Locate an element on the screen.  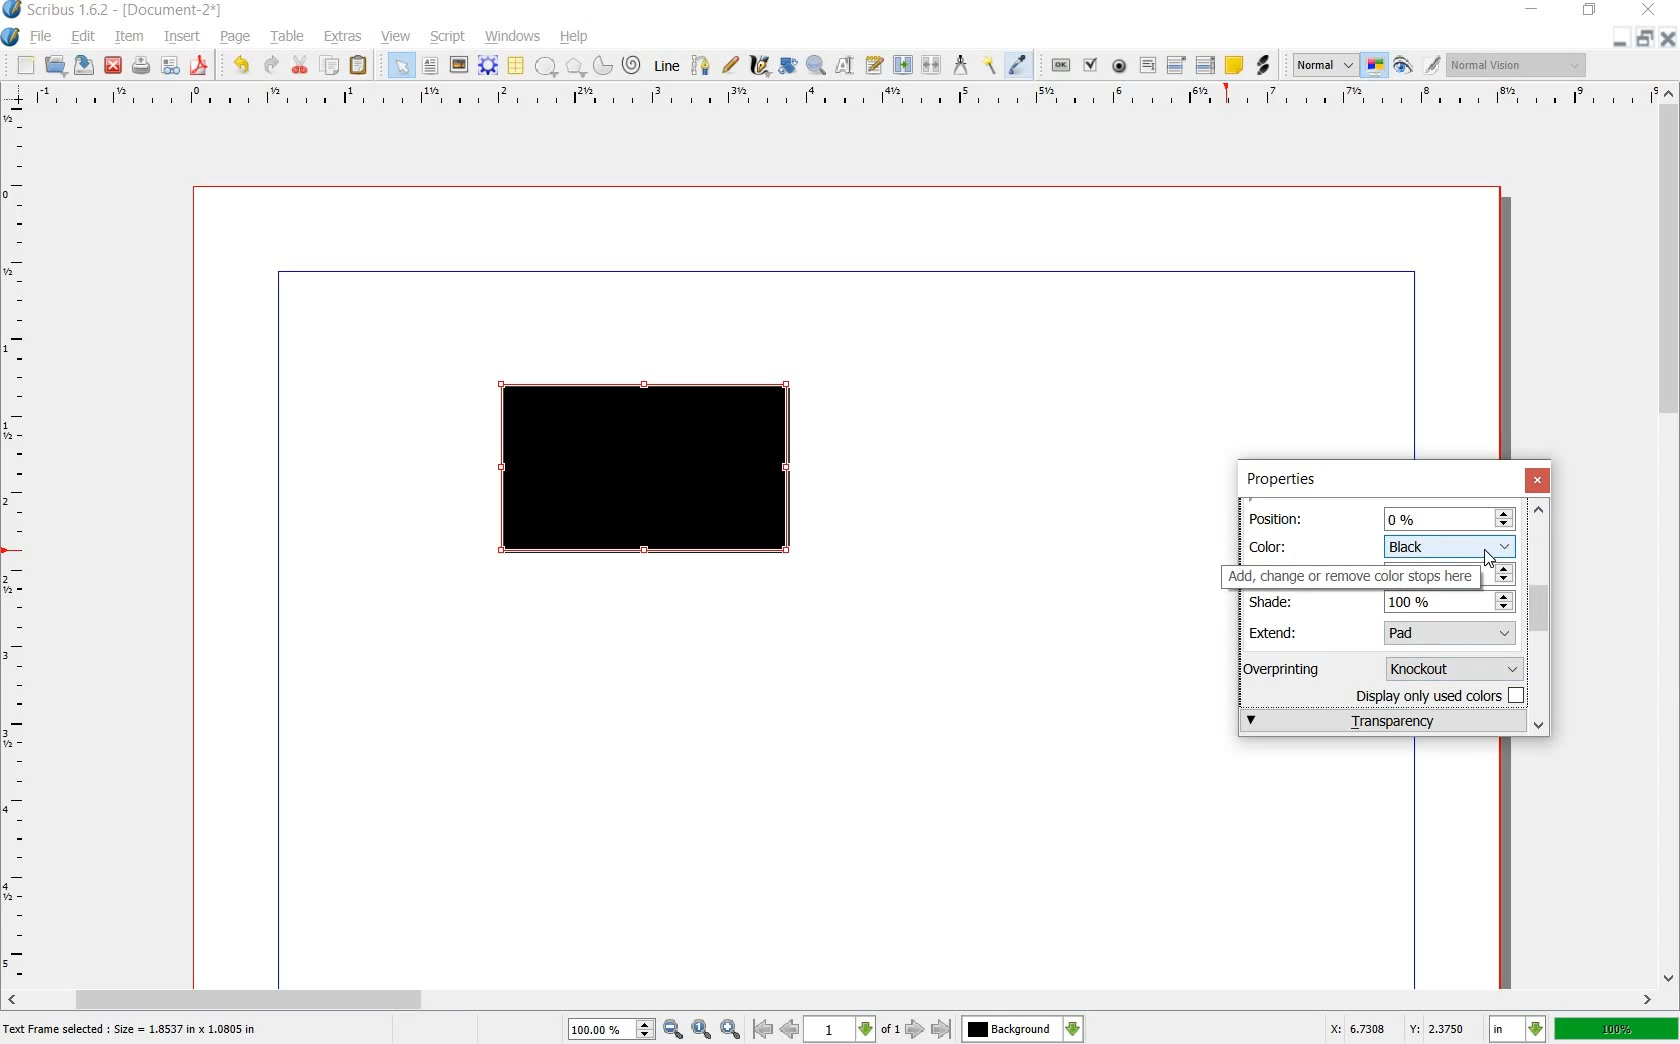
extend is located at coordinates (1277, 632).